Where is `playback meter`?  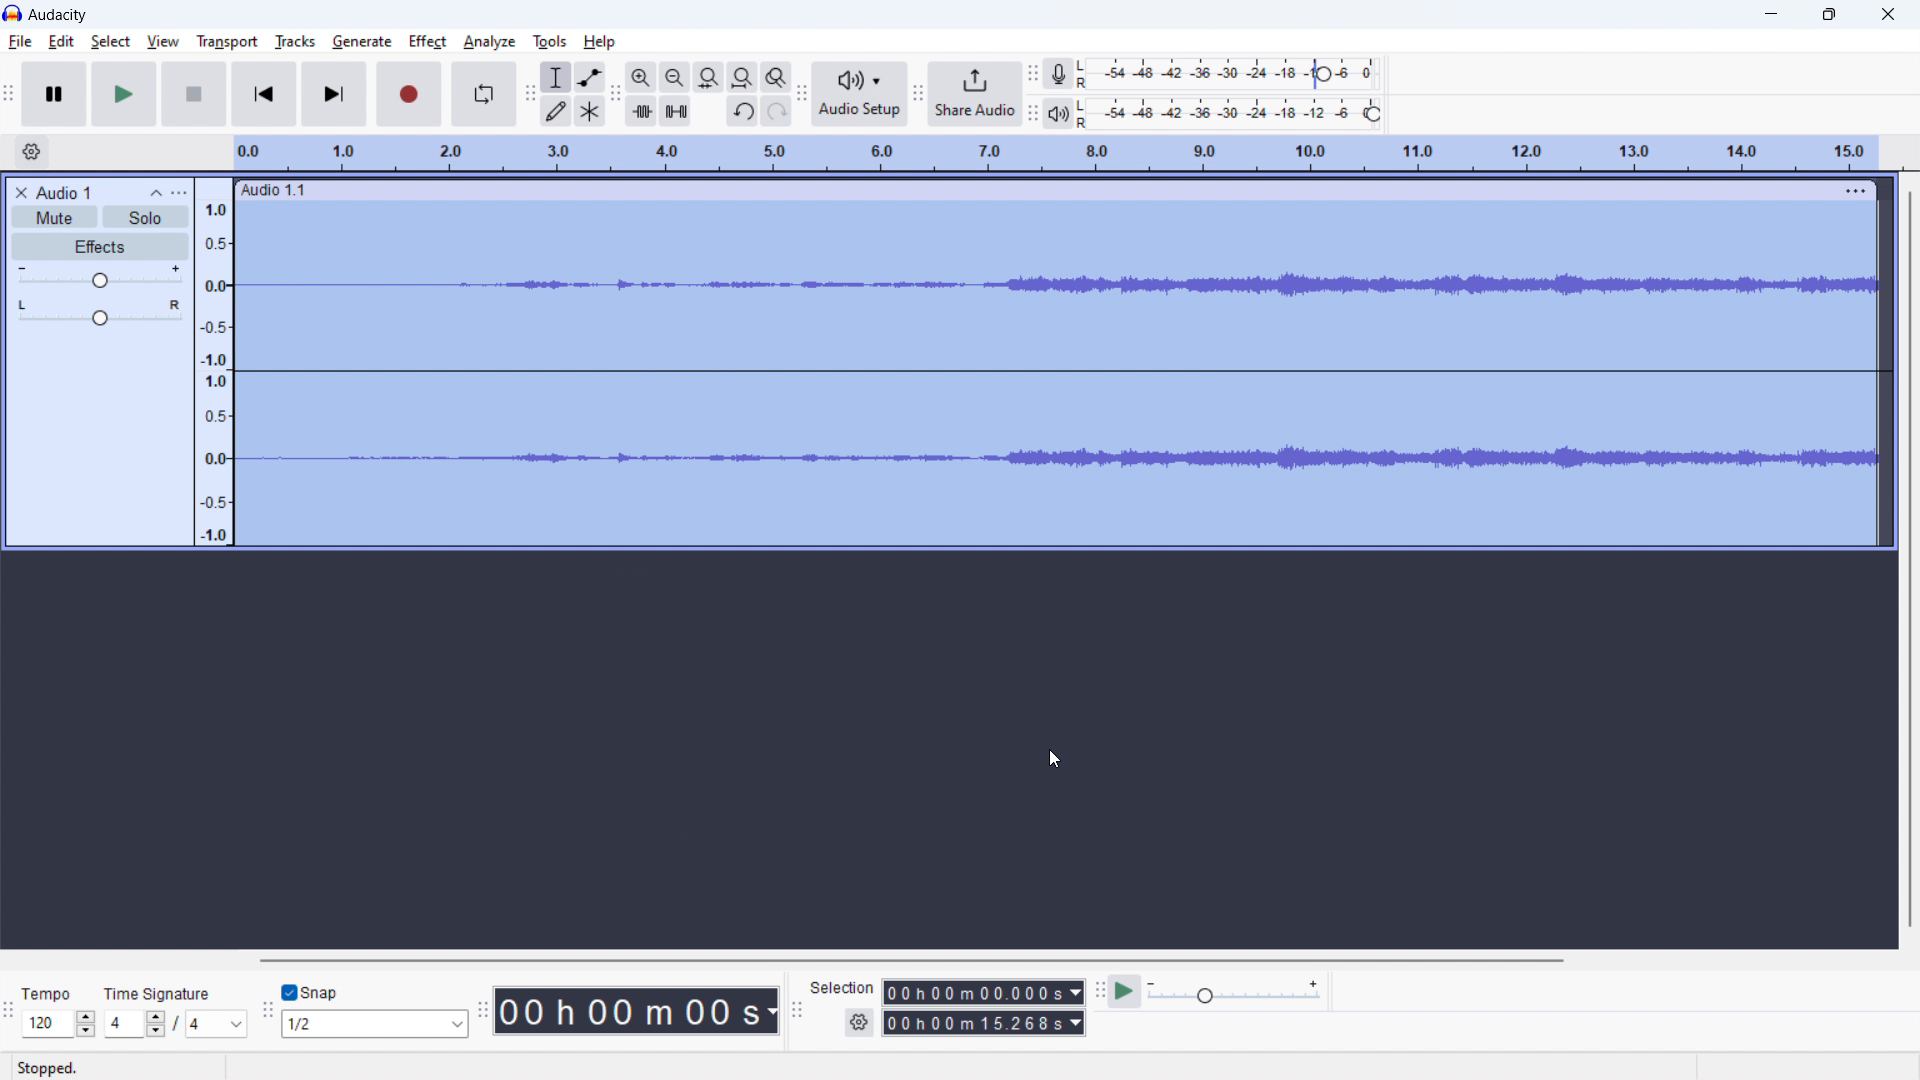
playback meter is located at coordinates (1235, 113).